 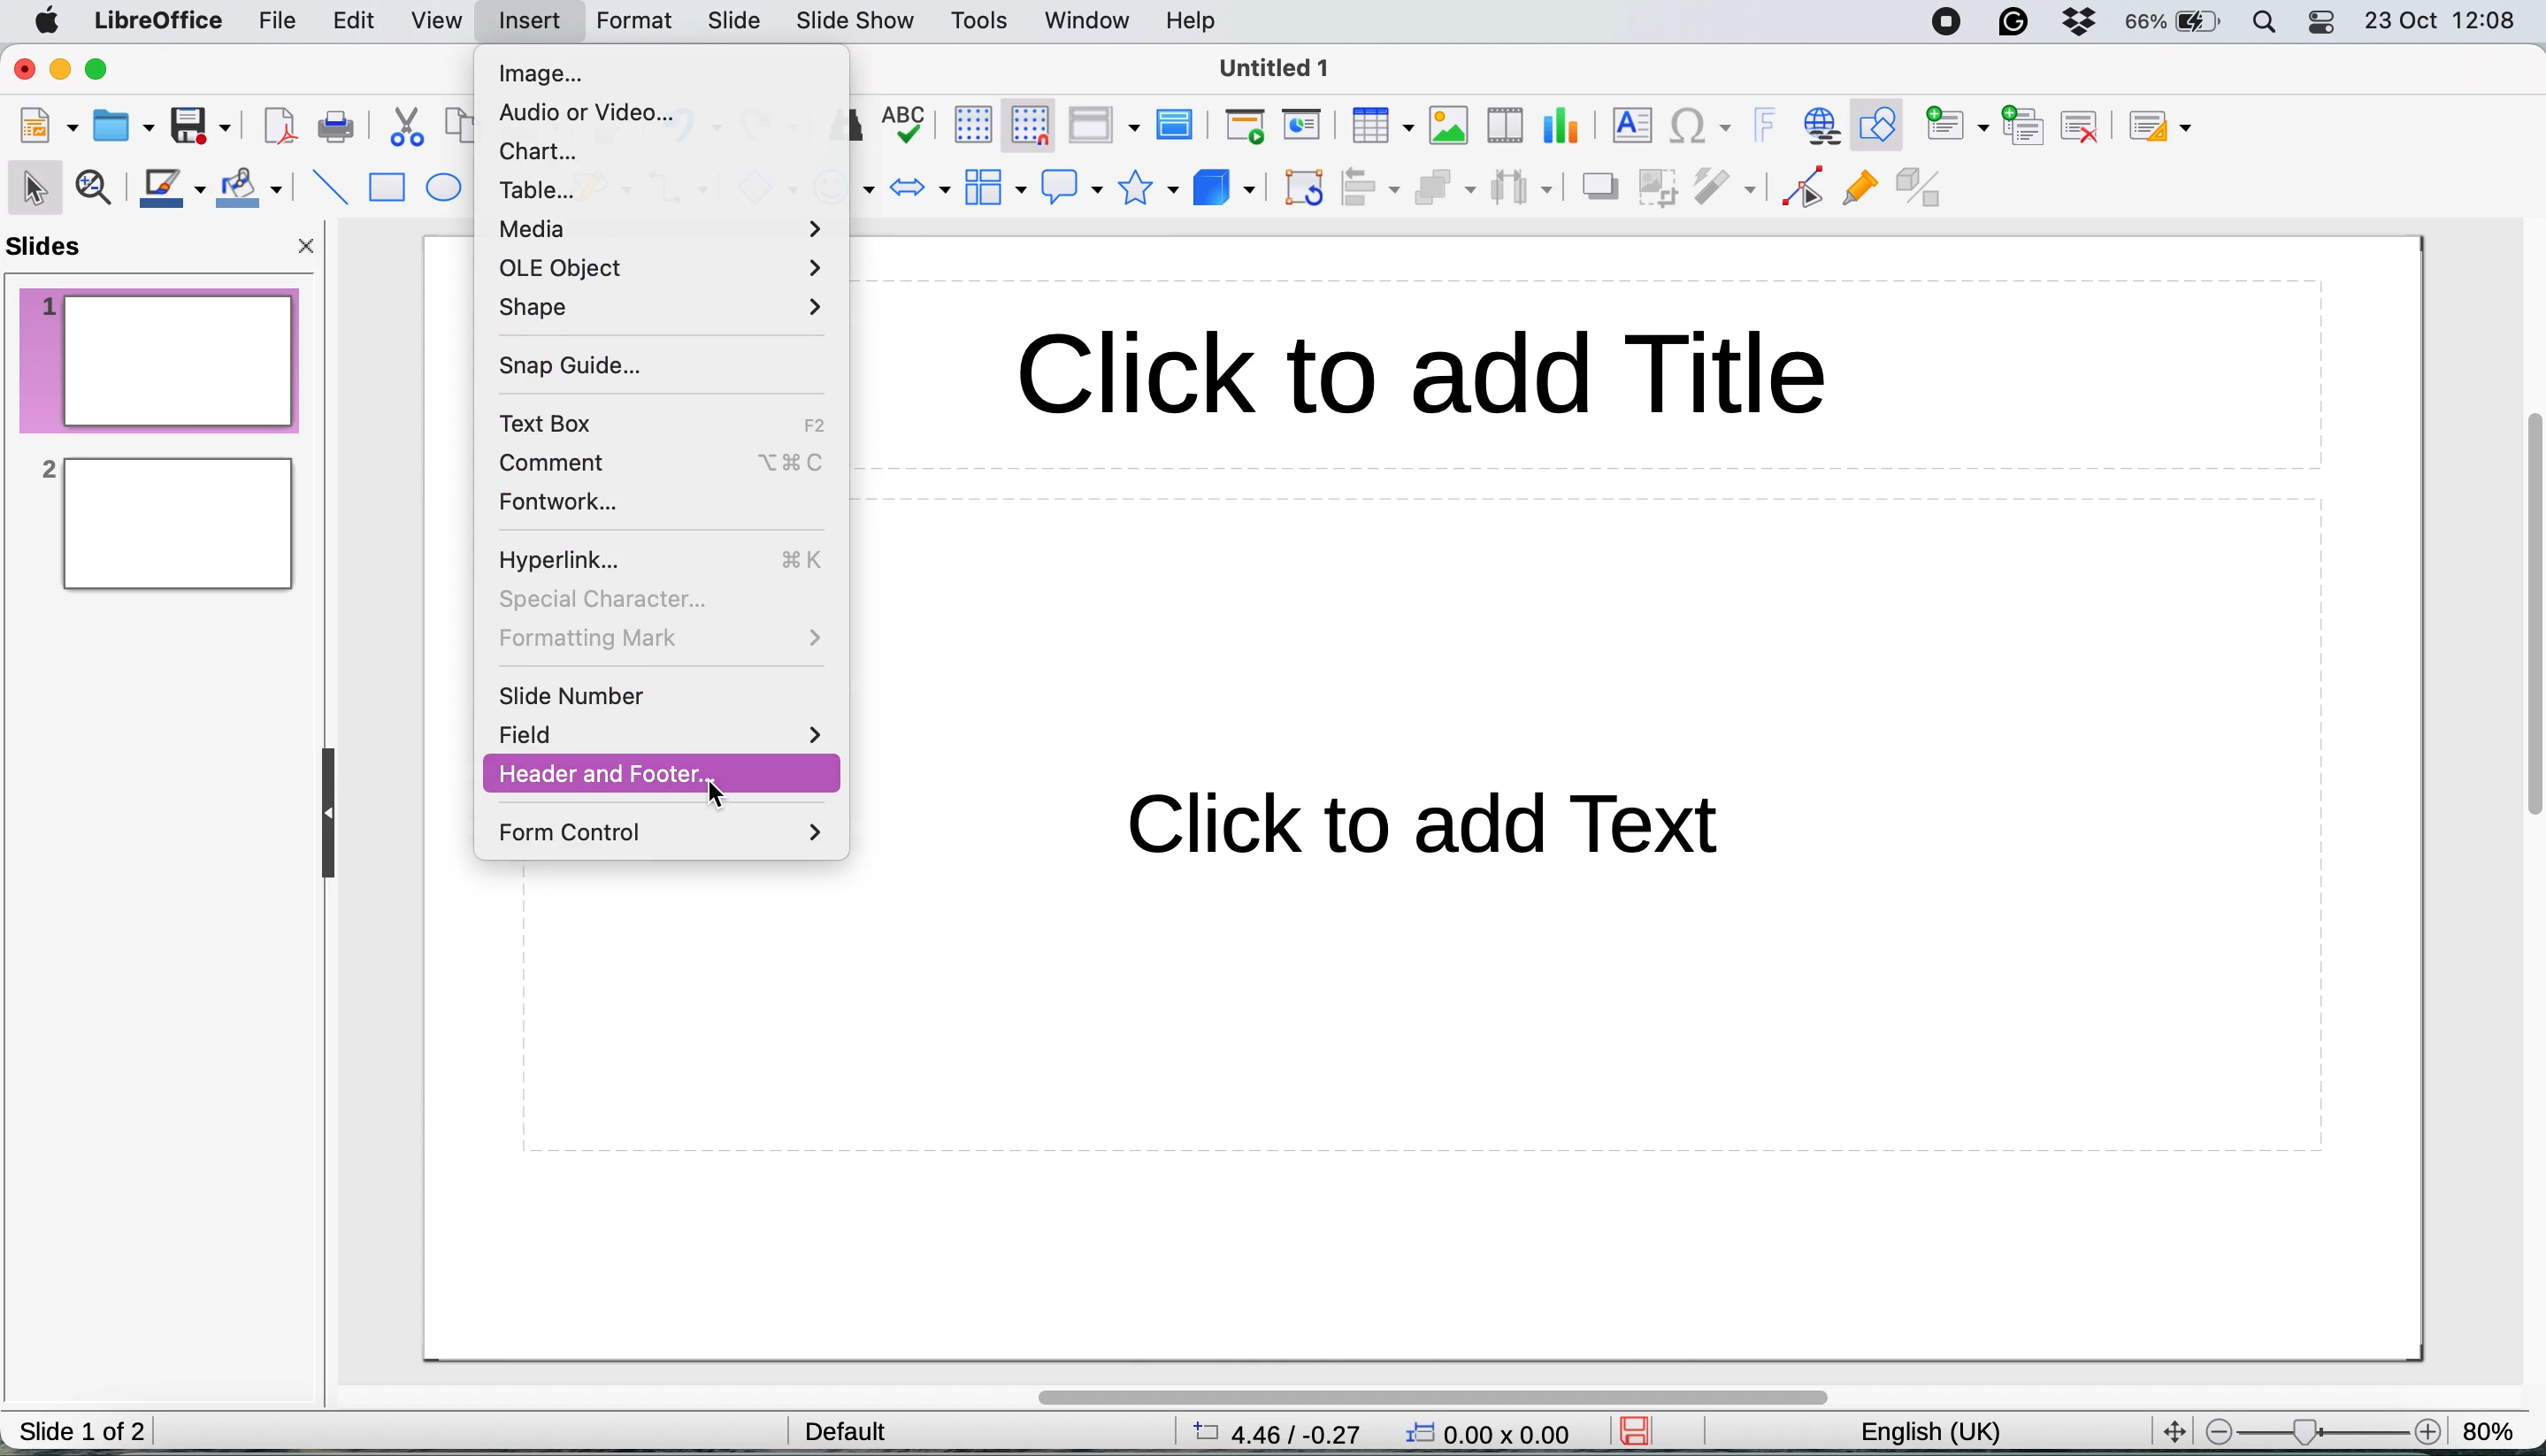 I want to click on default, so click(x=855, y=1430).